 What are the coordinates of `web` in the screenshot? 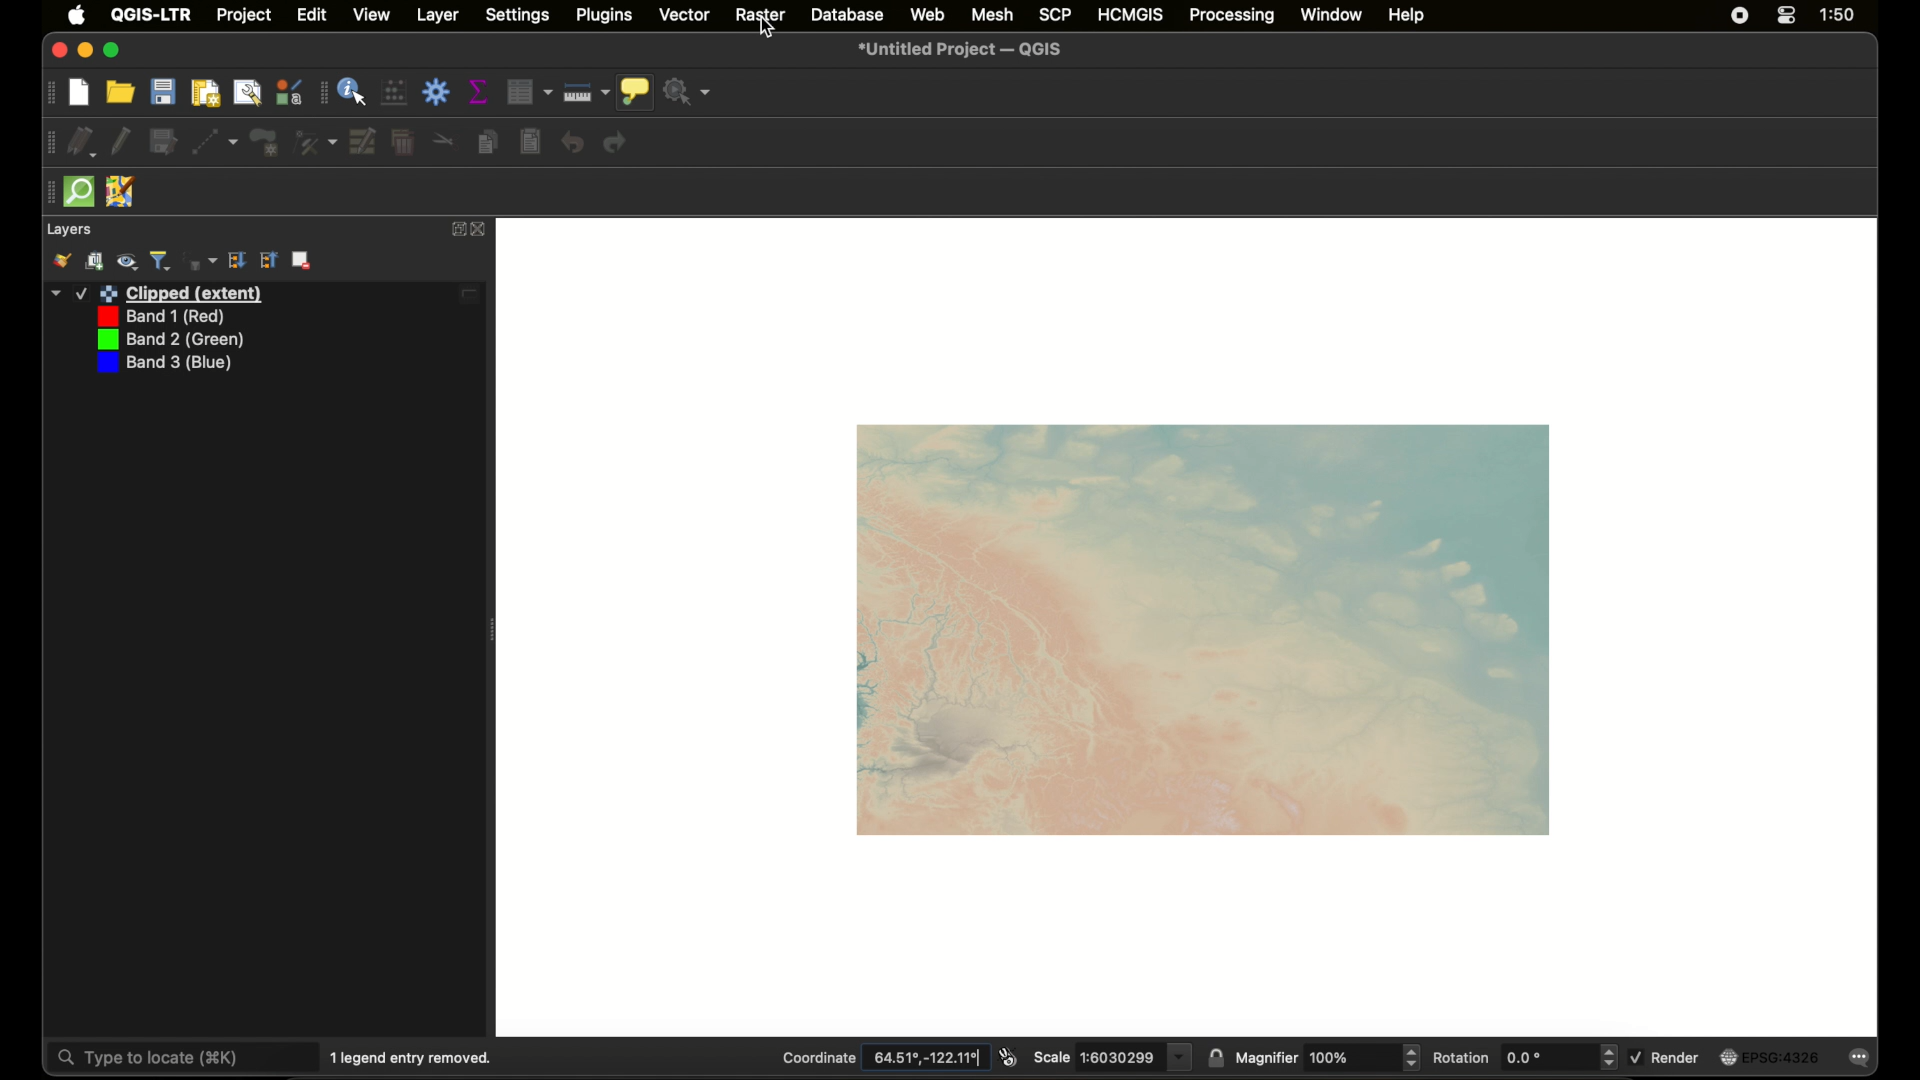 It's located at (929, 14).